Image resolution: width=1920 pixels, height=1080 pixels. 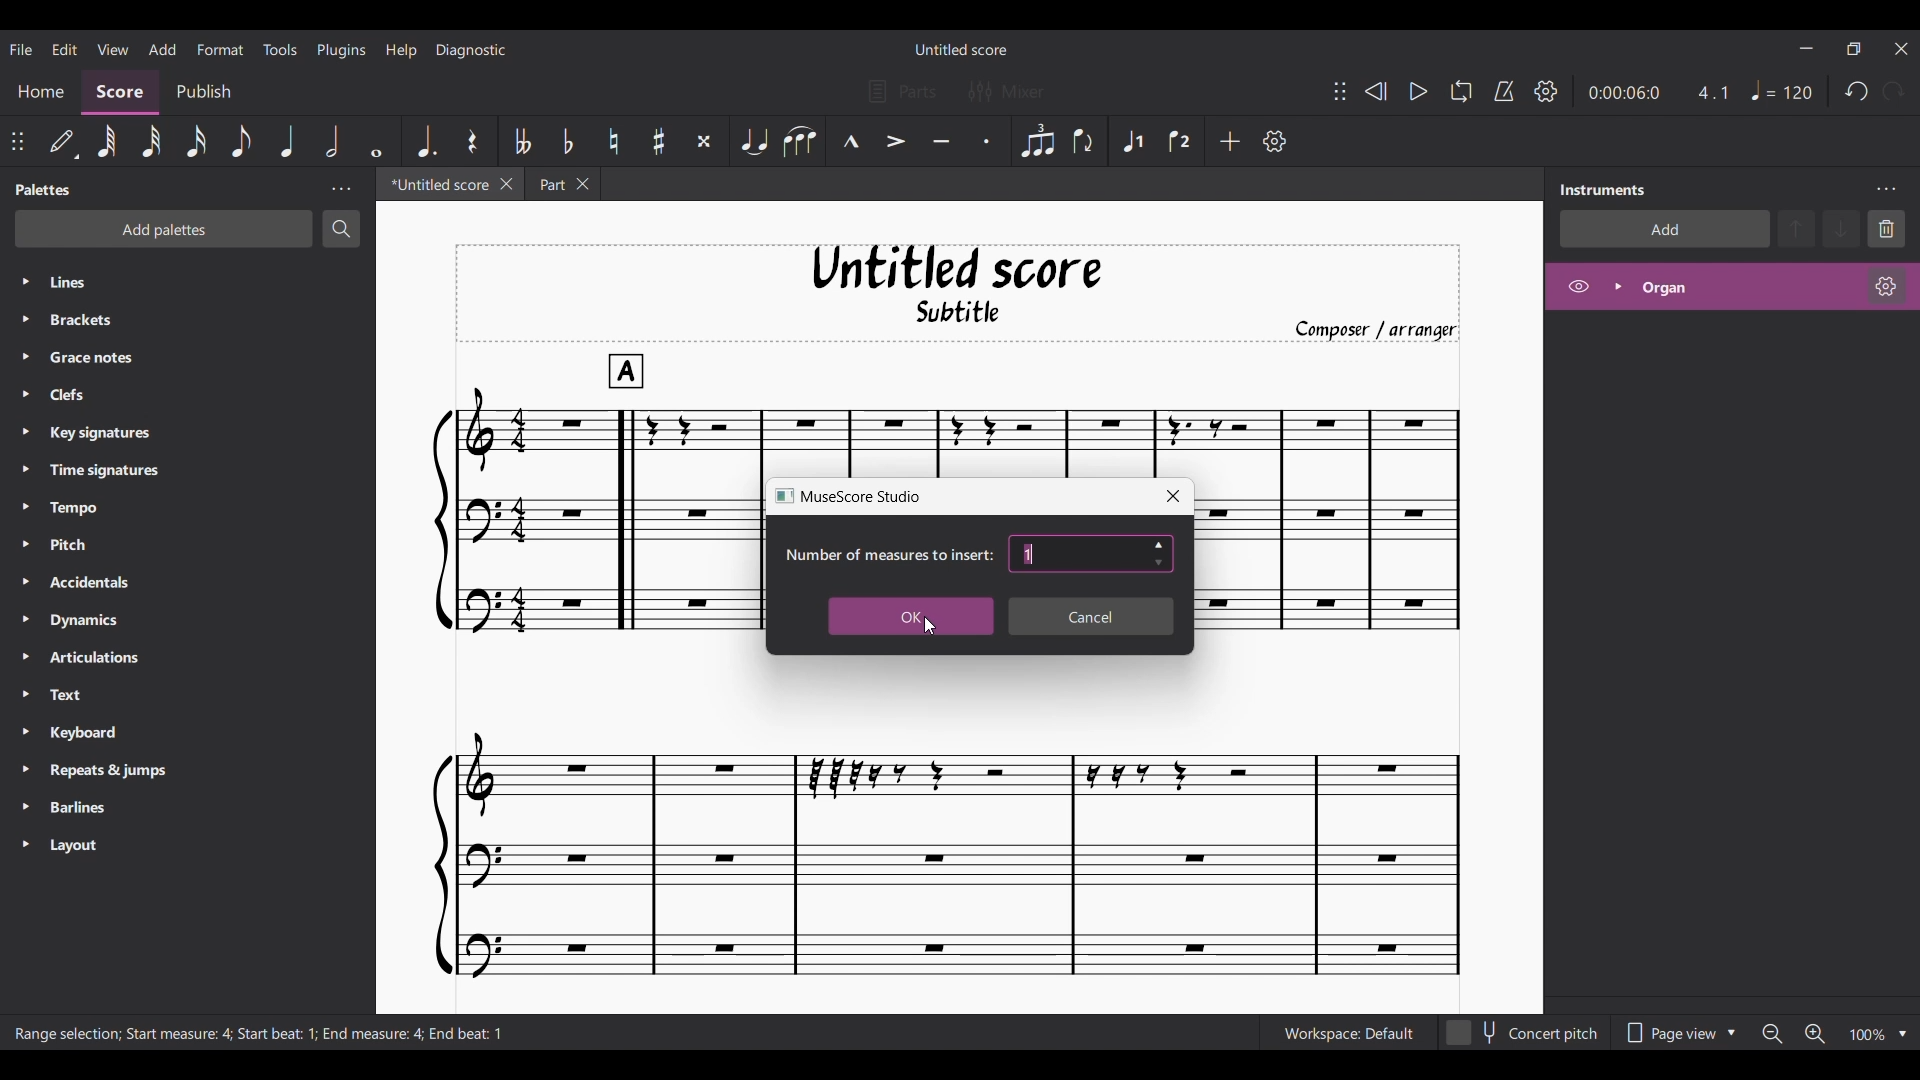 What do you see at coordinates (242, 142) in the screenshot?
I see `8th note` at bounding box center [242, 142].